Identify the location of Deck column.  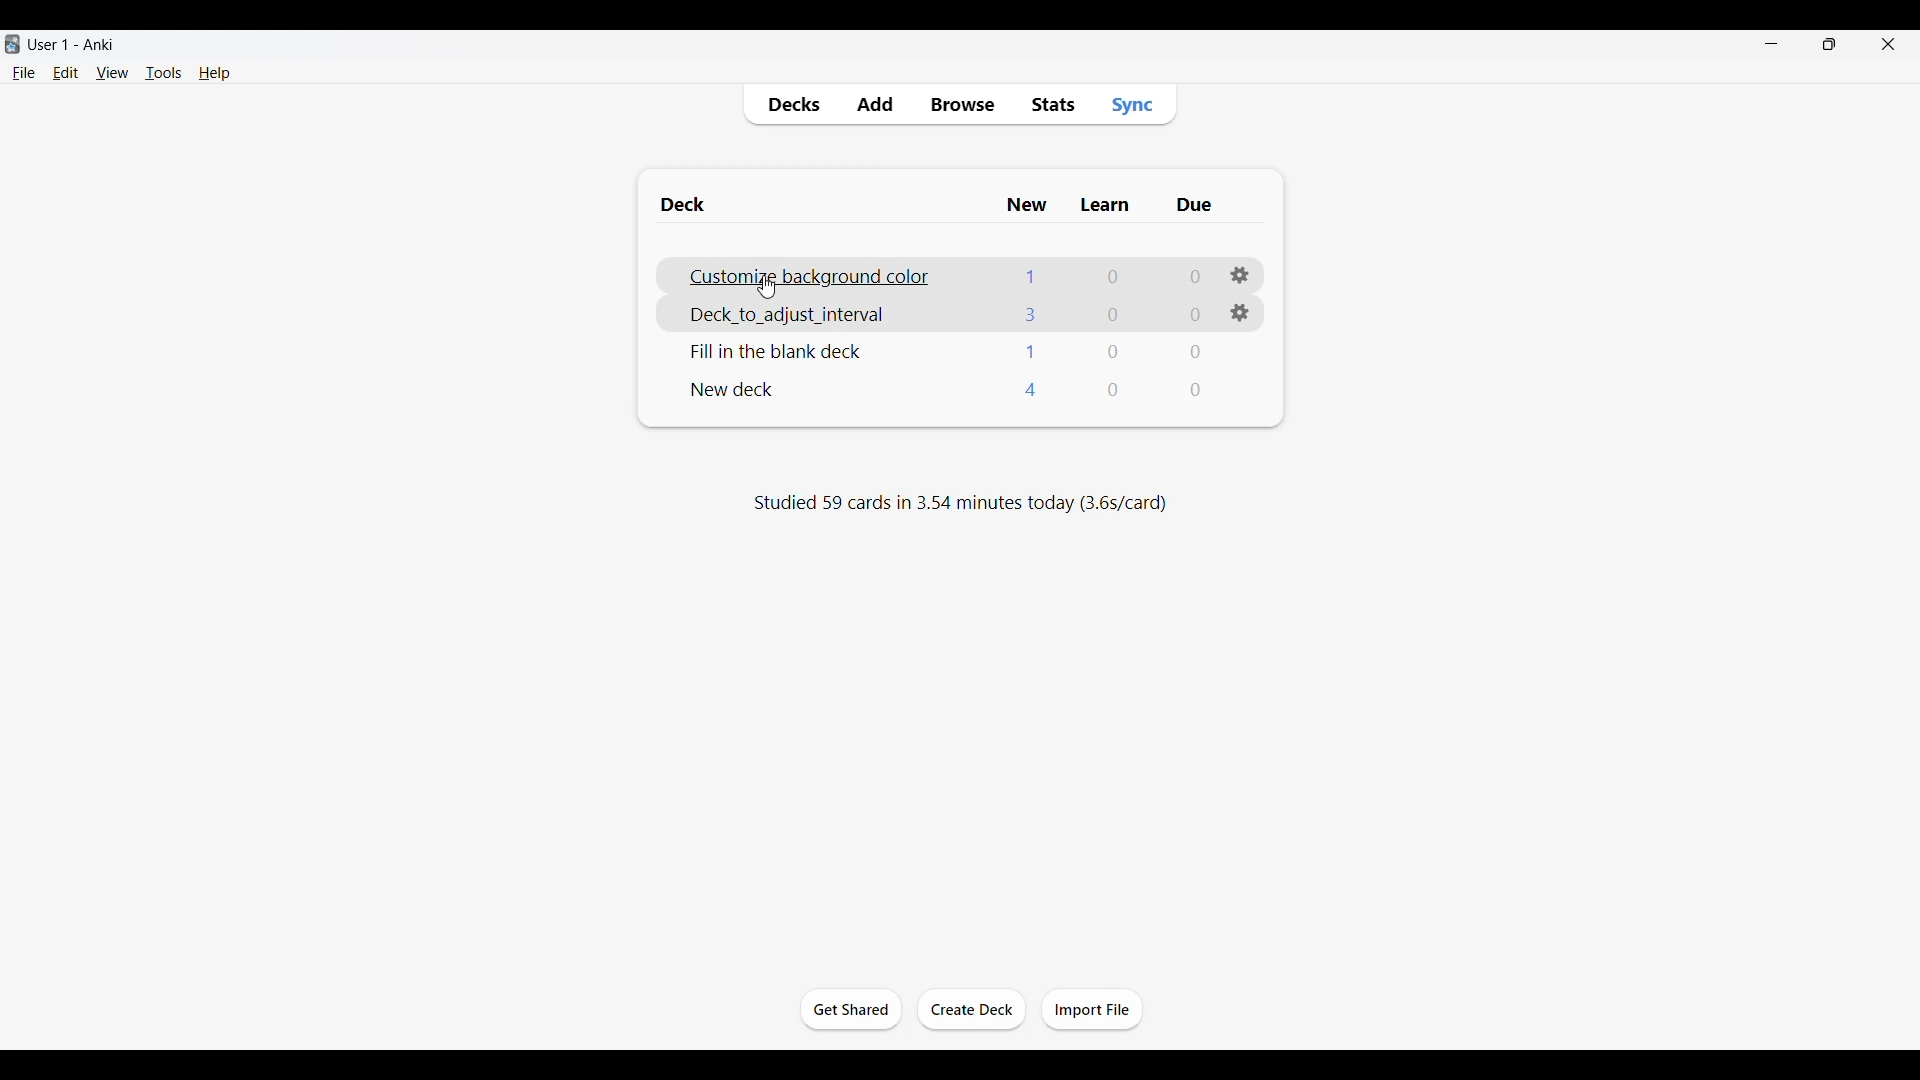
(821, 204).